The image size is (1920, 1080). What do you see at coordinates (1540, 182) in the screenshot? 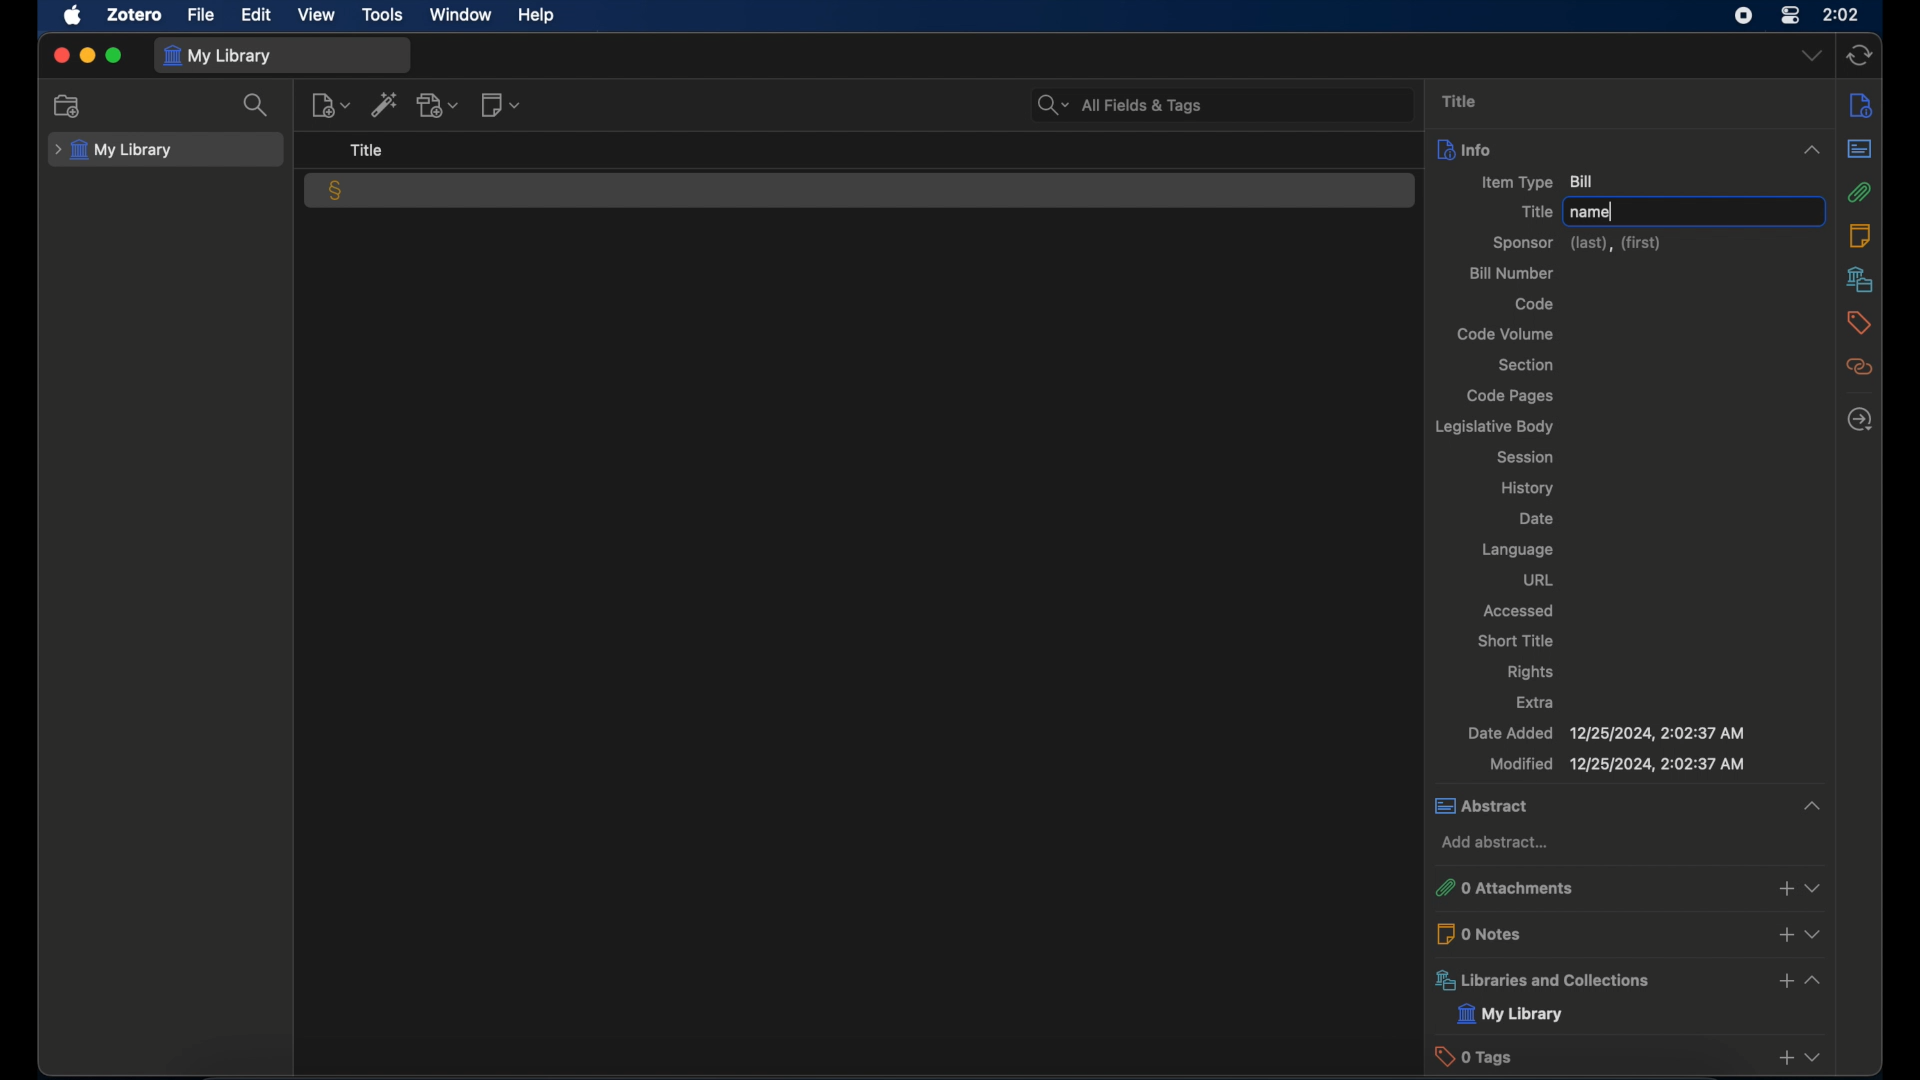
I see `item type` at bounding box center [1540, 182].